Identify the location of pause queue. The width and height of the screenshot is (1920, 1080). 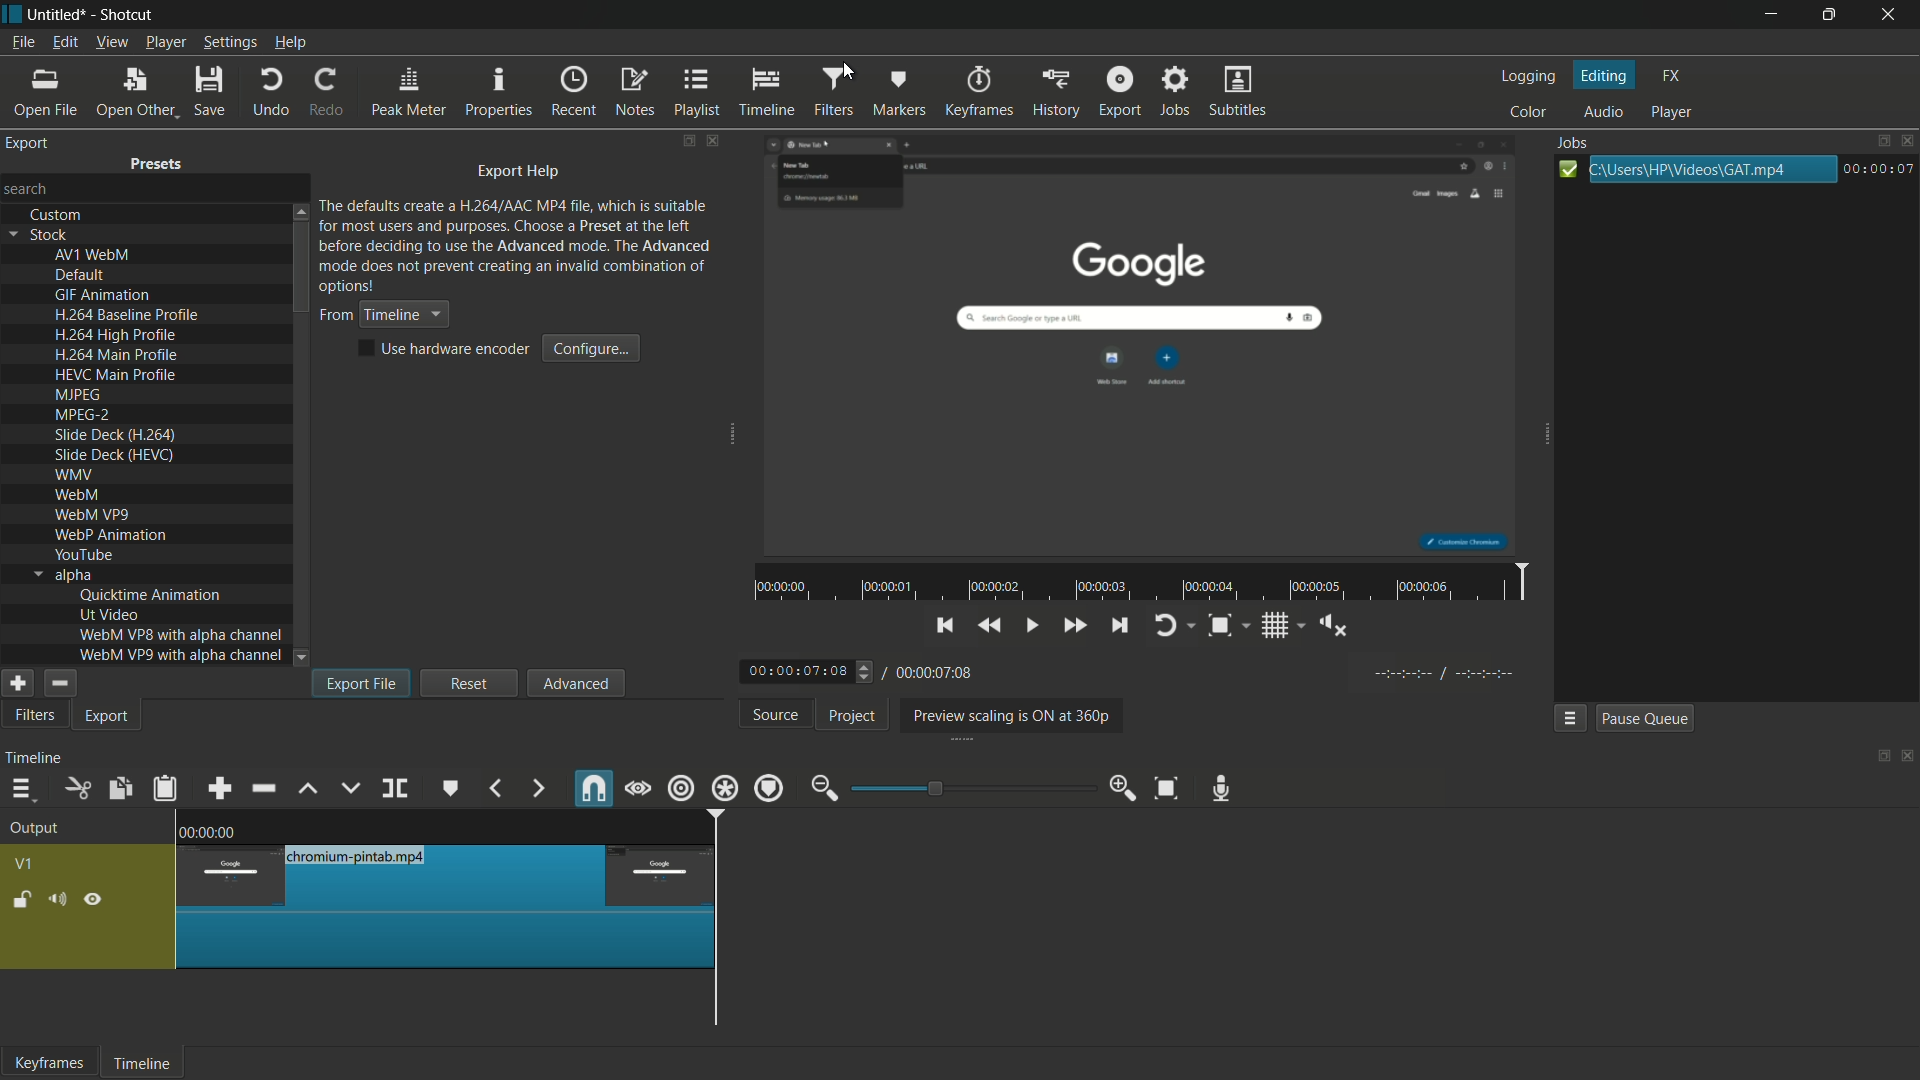
(1644, 719).